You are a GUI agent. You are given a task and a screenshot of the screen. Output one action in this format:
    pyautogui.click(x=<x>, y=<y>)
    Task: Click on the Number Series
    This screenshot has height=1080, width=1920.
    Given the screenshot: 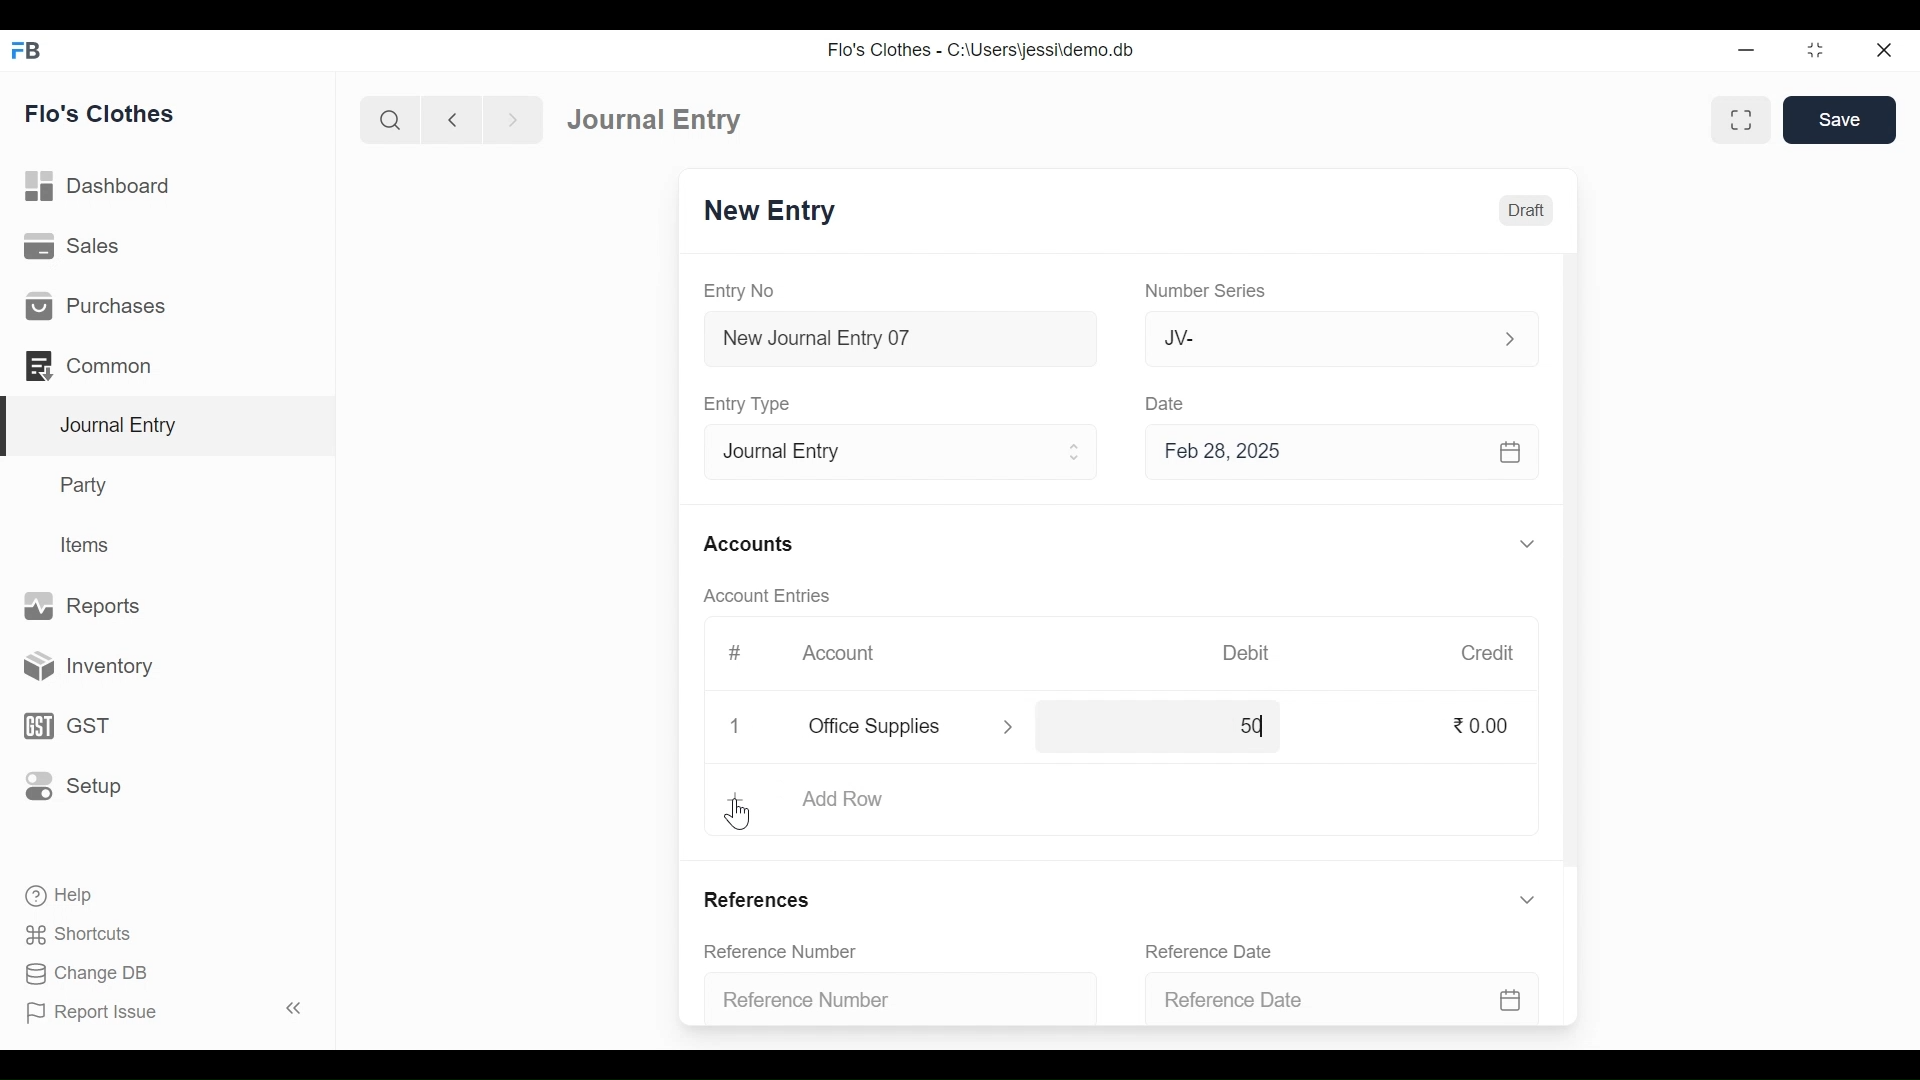 What is the action you would take?
    pyautogui.click(x=1207, y=291)
    